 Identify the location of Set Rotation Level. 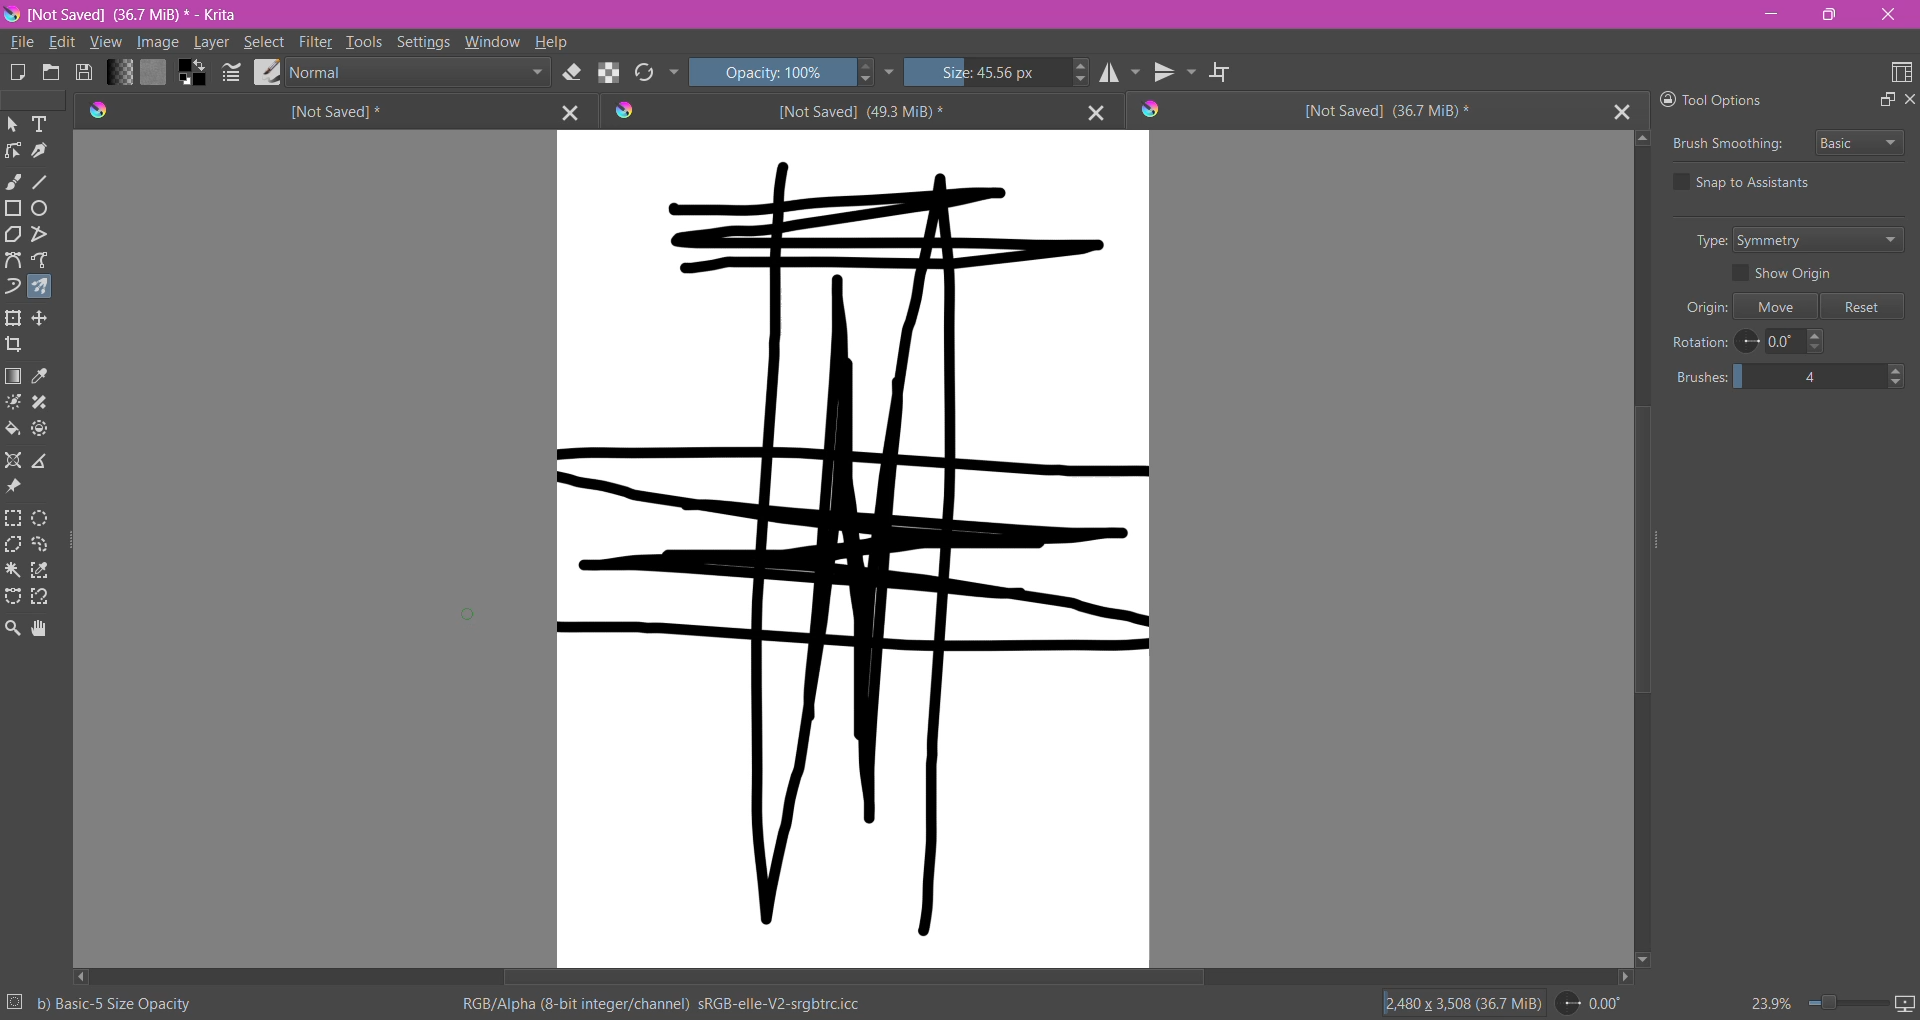
(1591, 1005).